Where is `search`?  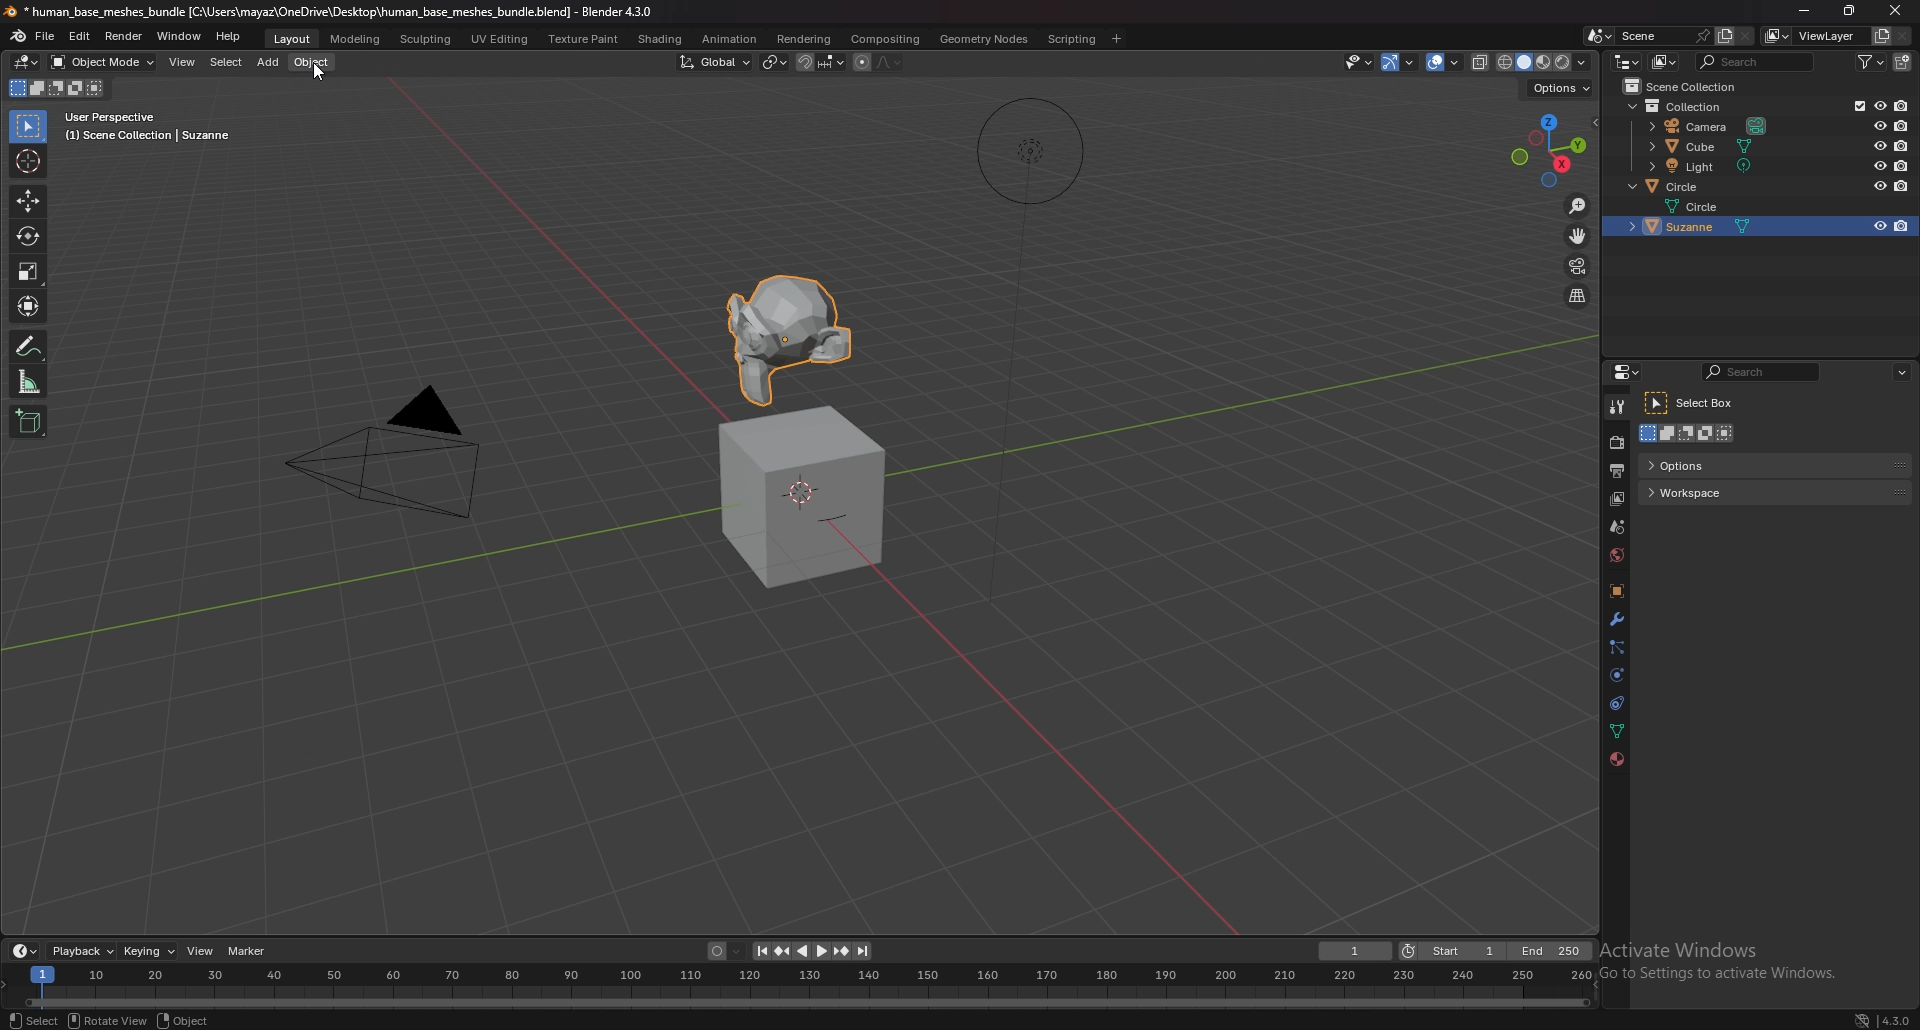 search is located at coordinates (1757, 62).